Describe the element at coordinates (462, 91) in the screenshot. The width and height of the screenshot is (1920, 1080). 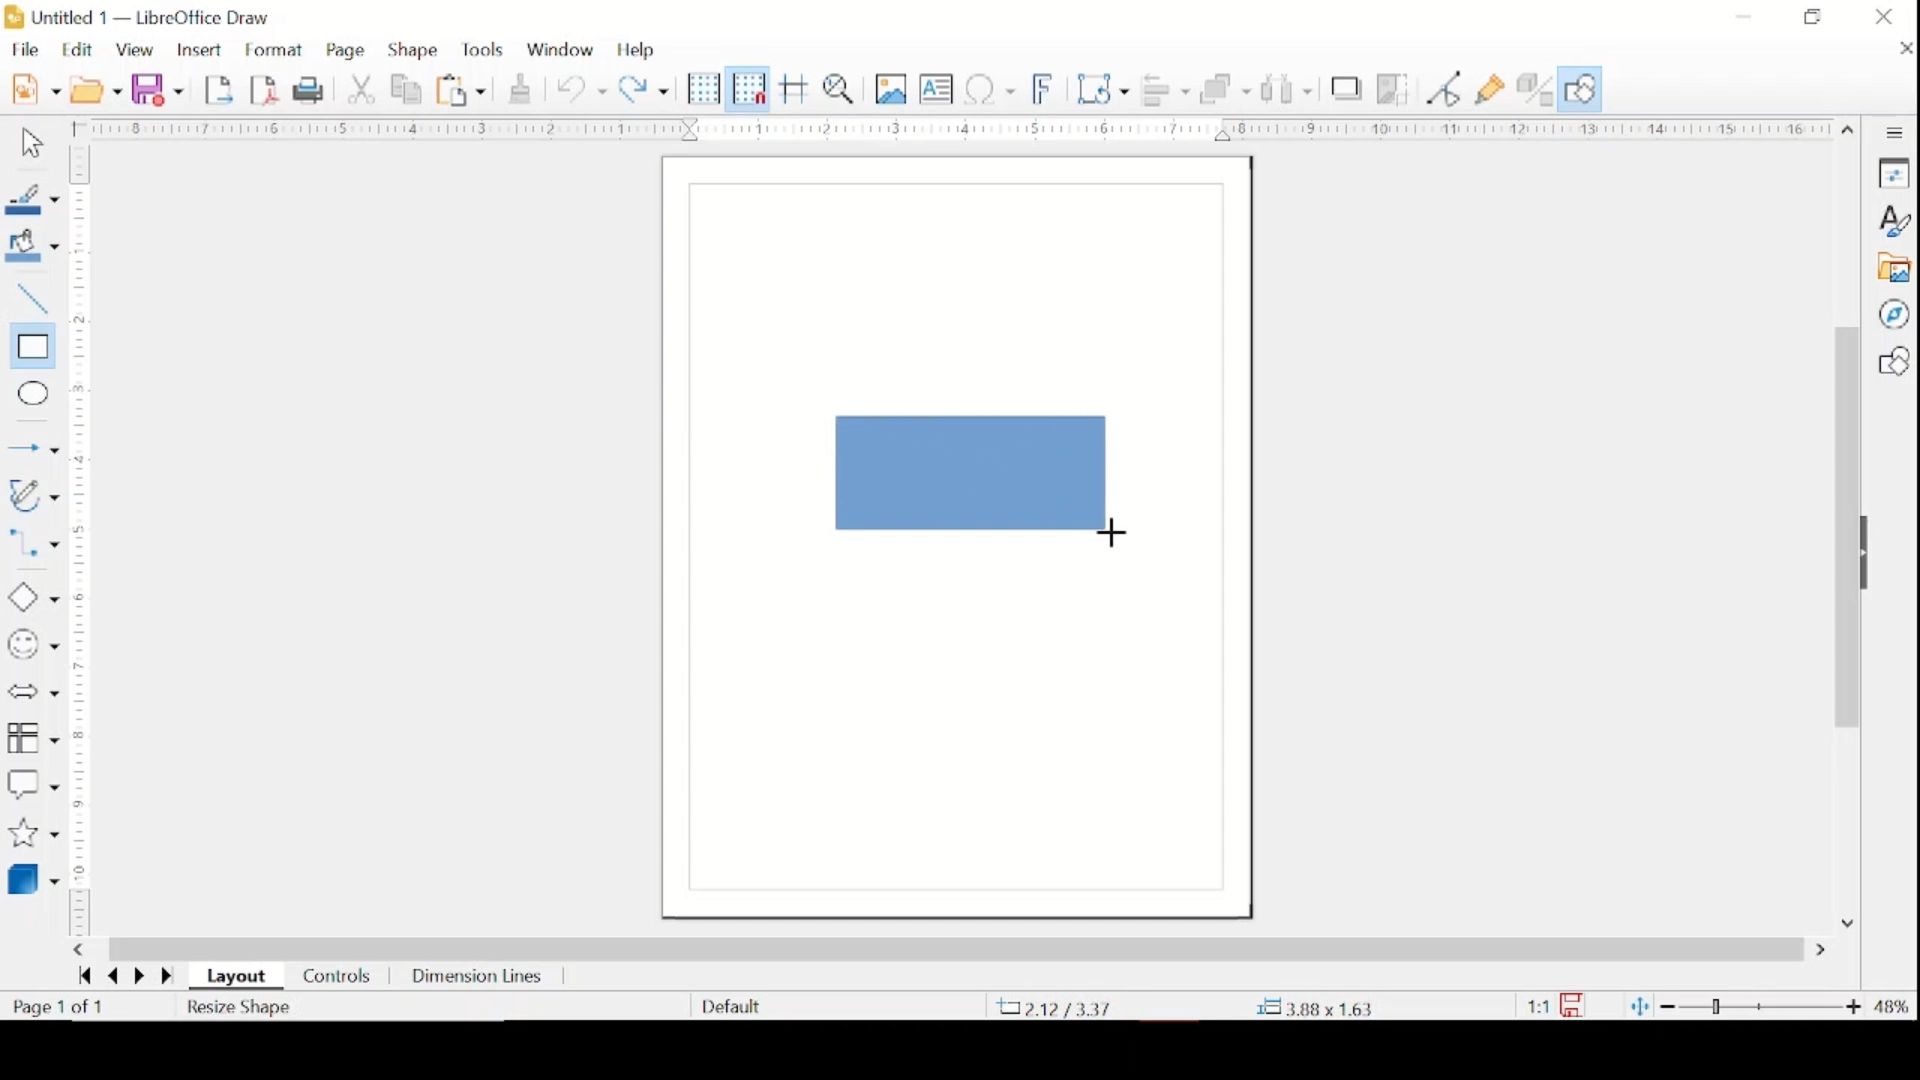
I see `paste options` at that location.